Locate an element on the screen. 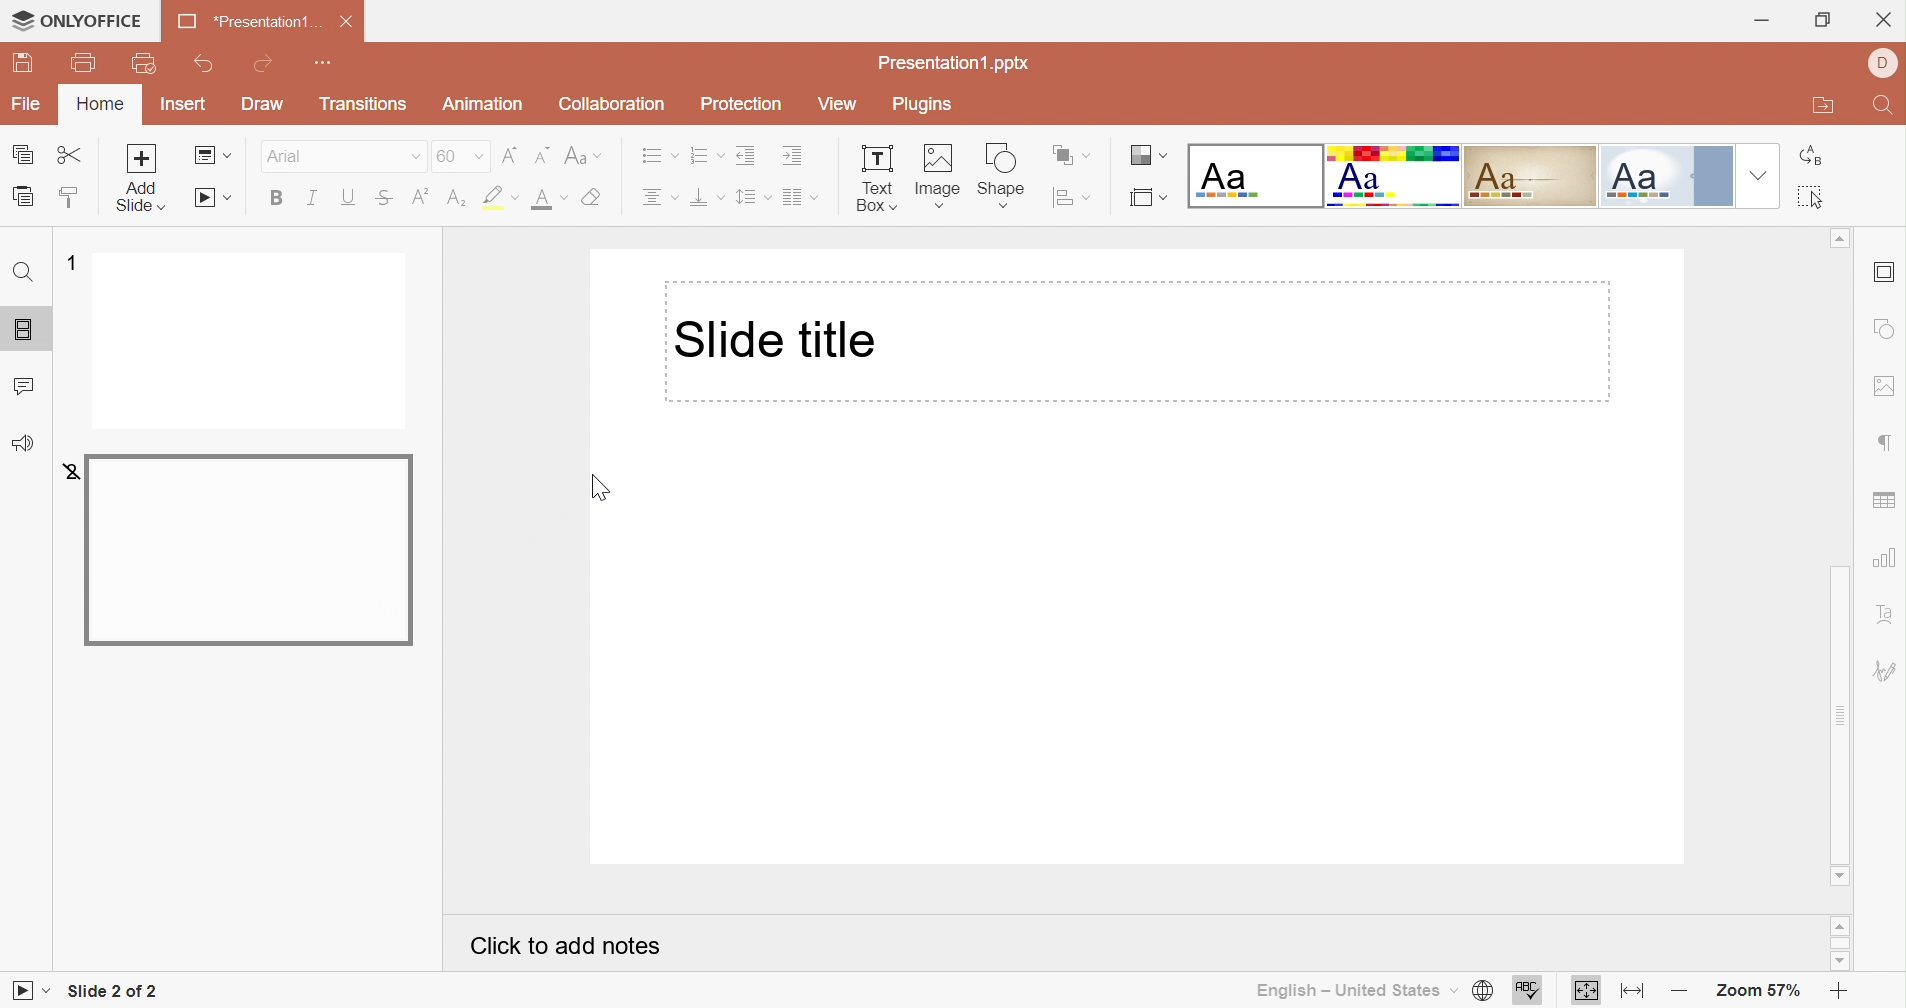 This screenshot has height=1008, width=1906. Cut is located at coordinates (72, 156).